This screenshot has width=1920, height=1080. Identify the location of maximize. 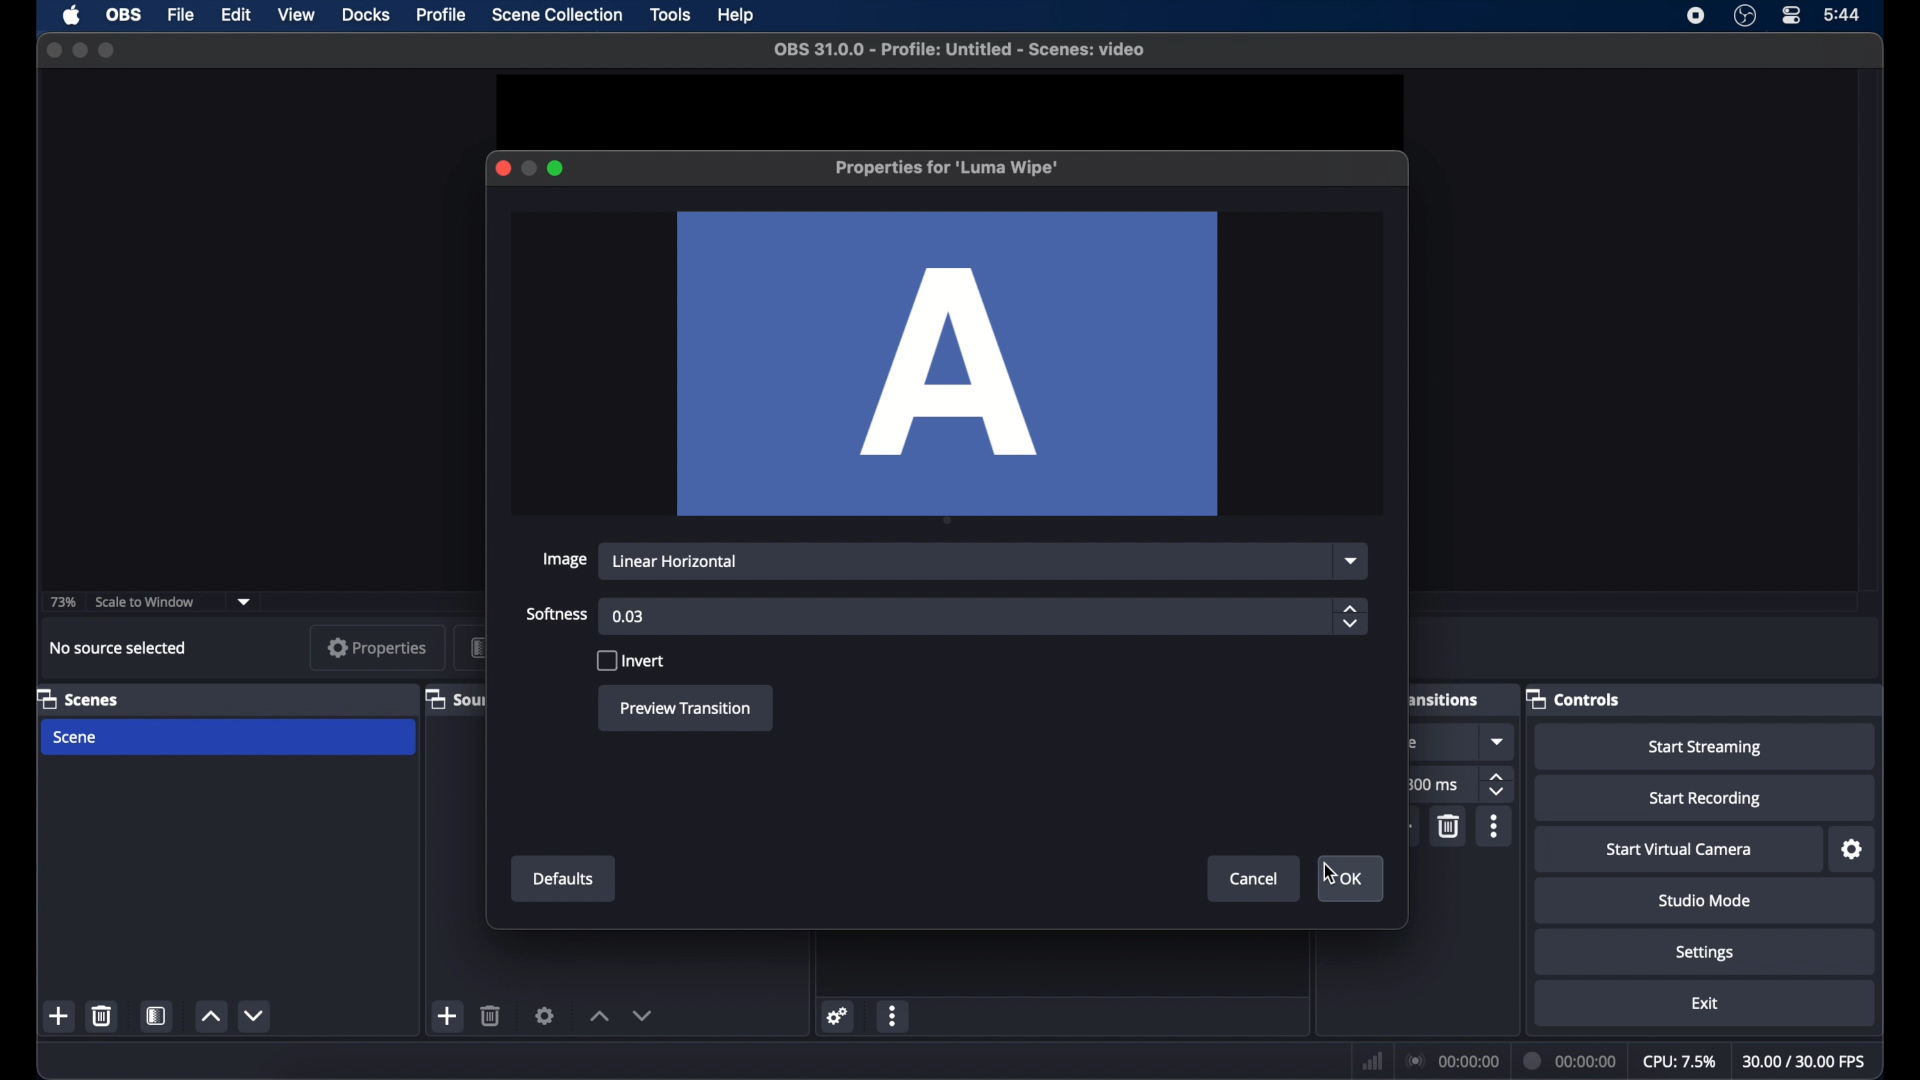
(558, 168).